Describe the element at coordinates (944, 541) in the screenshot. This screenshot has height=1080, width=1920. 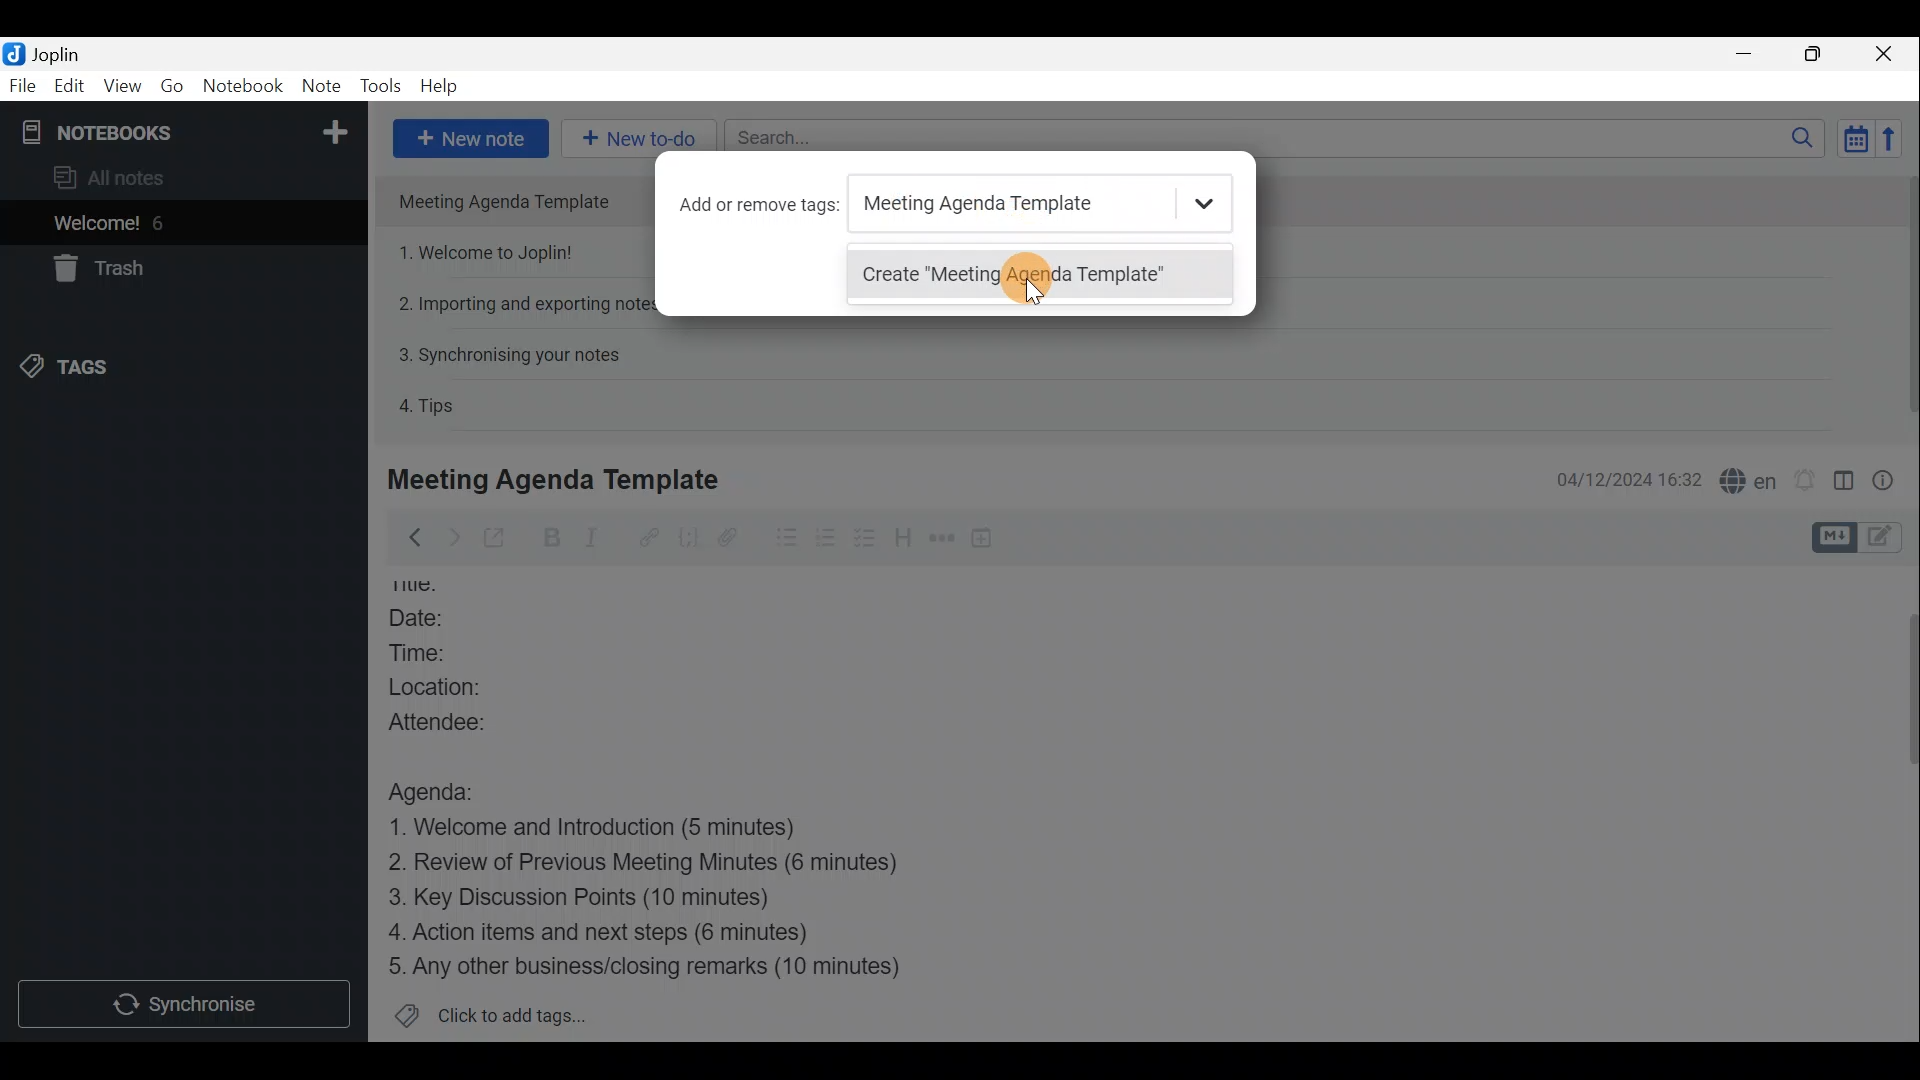
I see `Horizontal rule` at that location.